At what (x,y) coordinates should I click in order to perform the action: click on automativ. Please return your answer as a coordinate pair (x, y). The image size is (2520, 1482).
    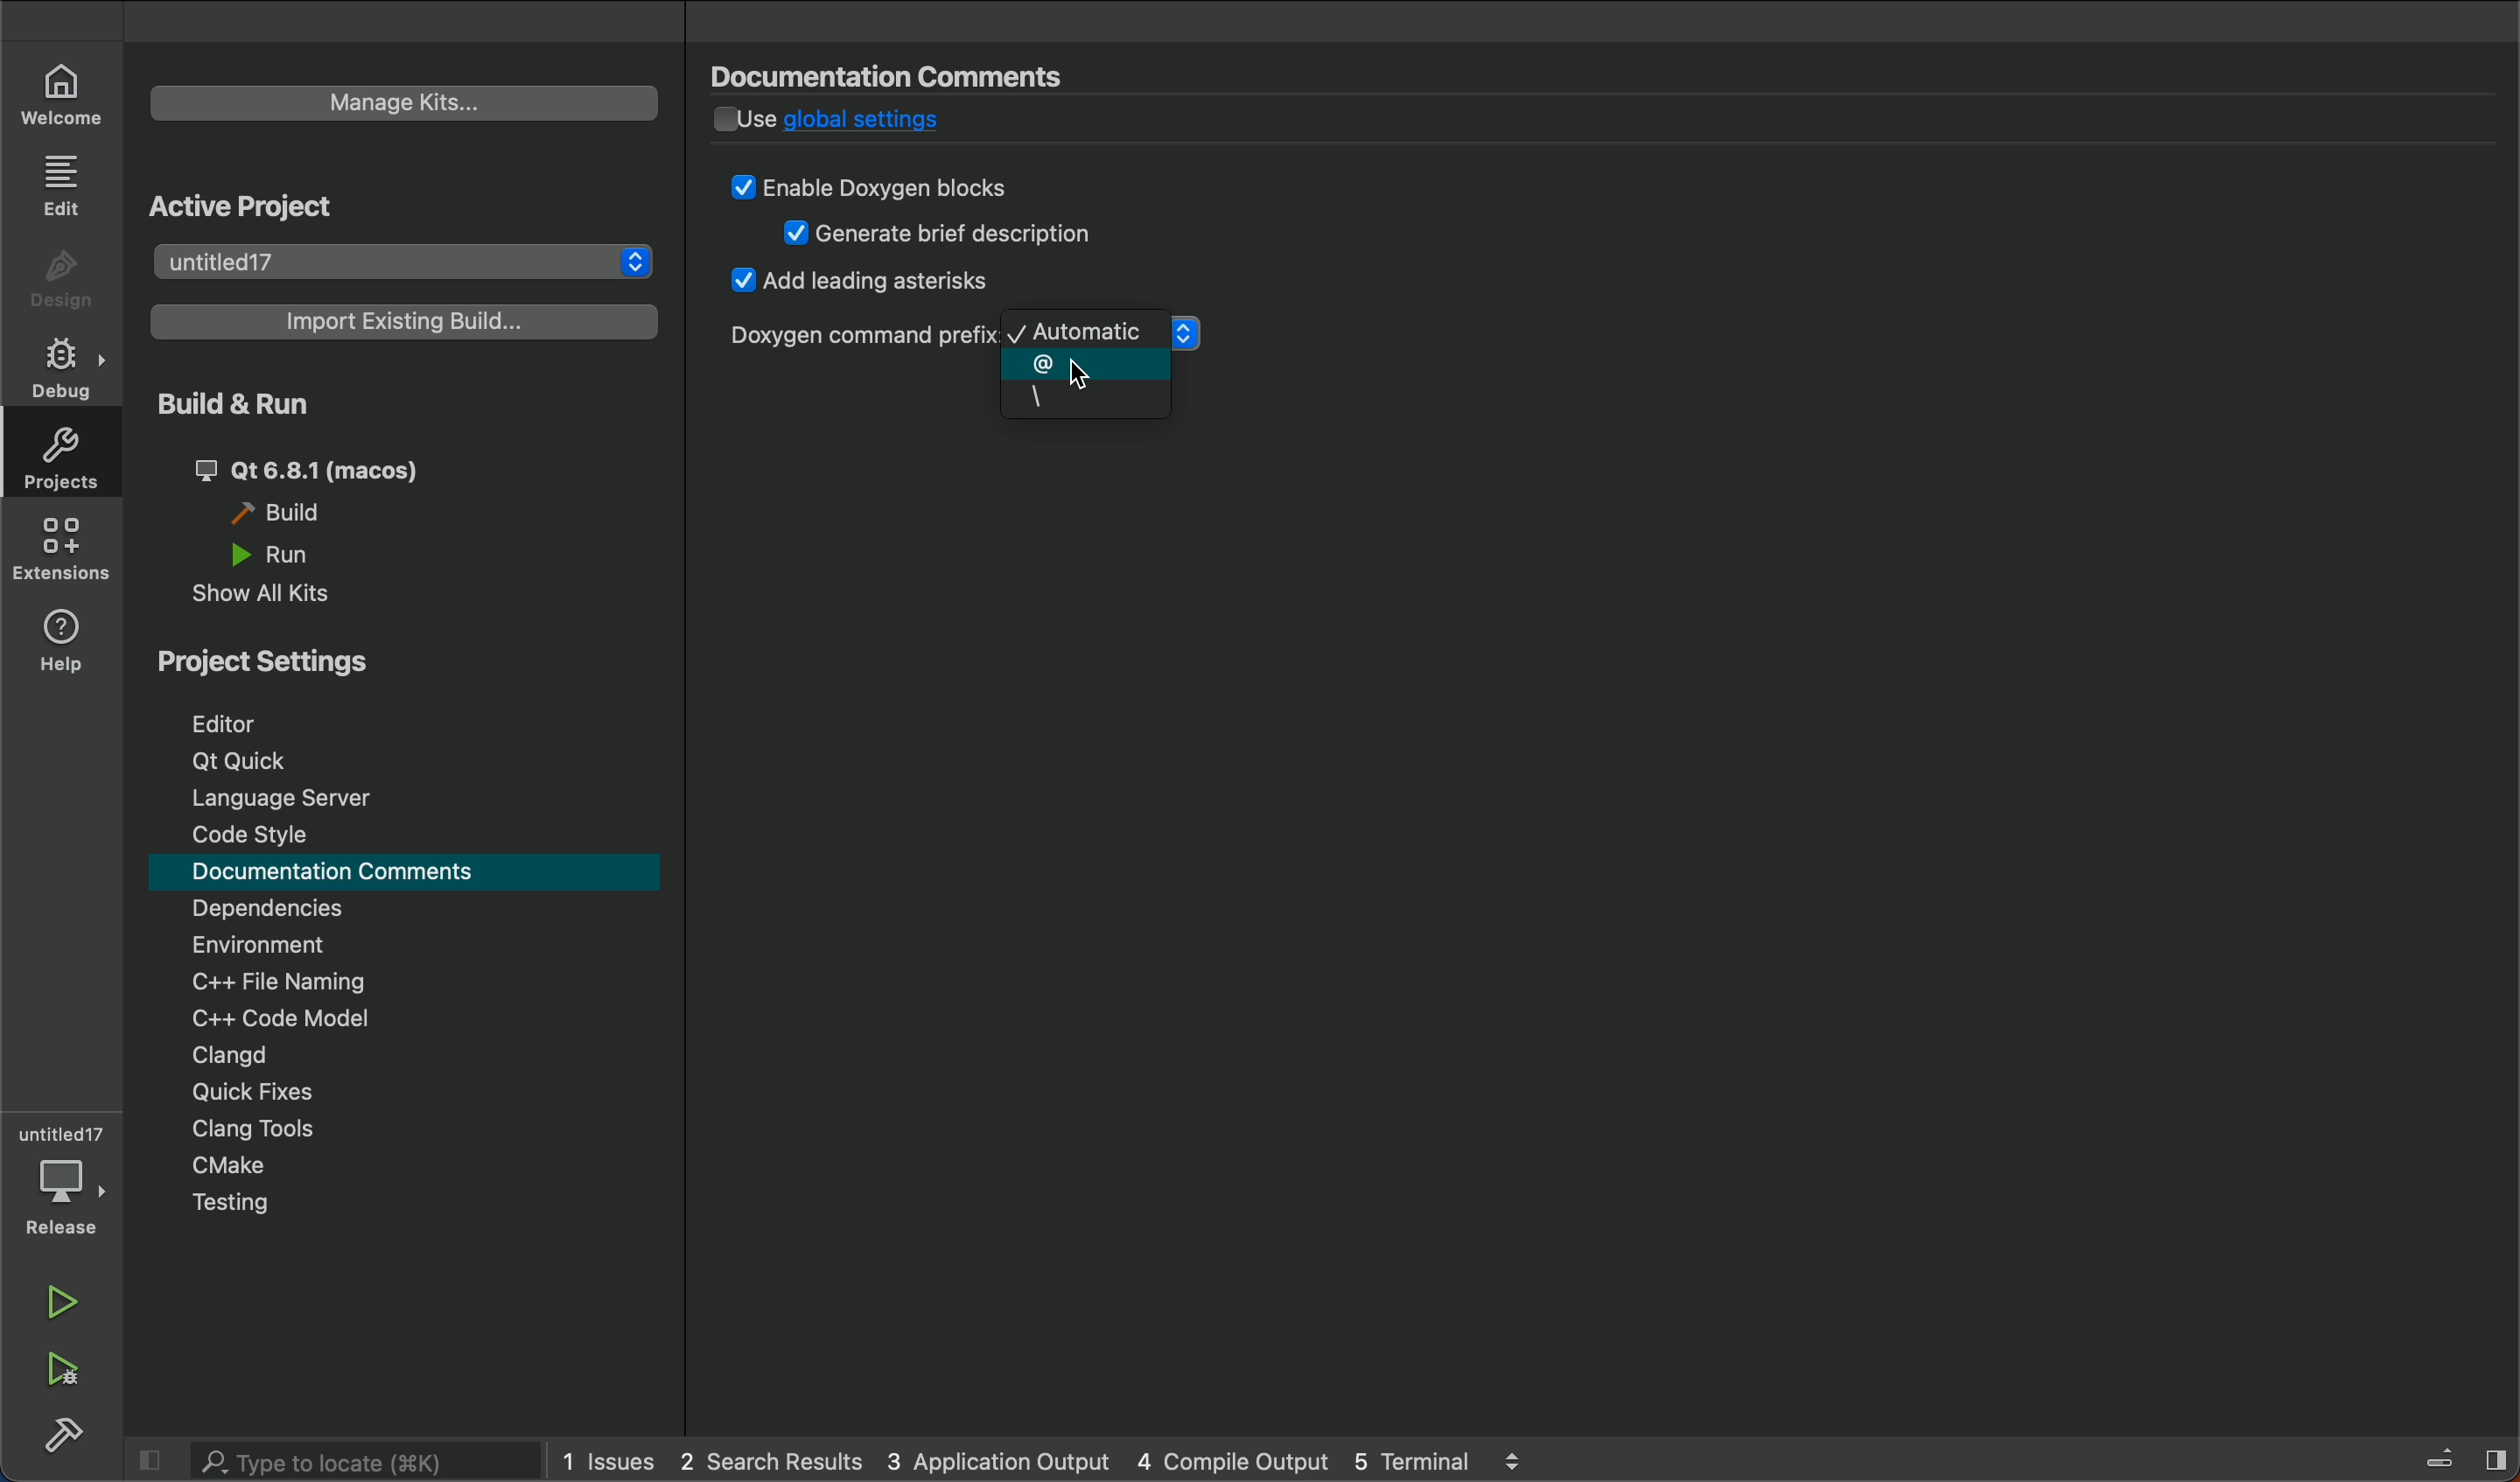
    Looking at the image, I should click on (1087, 336).